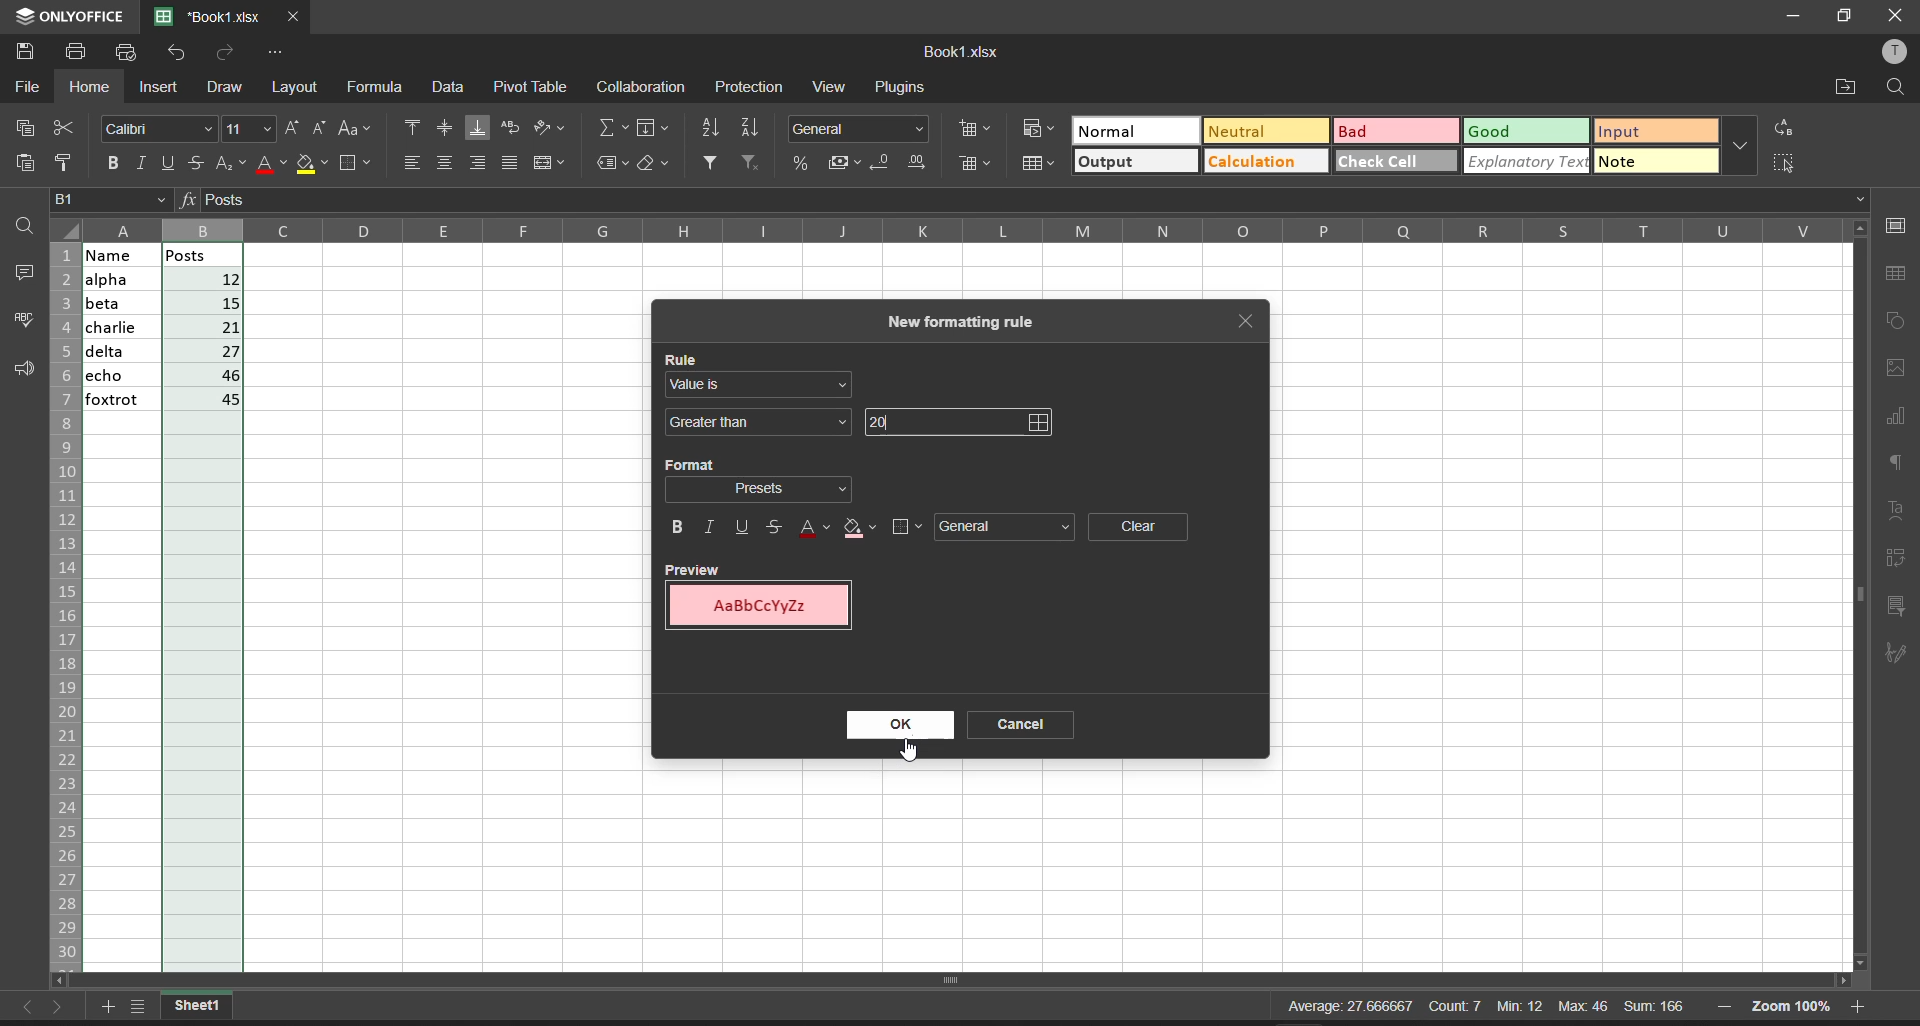 The width and height of the screenshot is (1920, 1026). I want to click on rule, so click(681, 356).